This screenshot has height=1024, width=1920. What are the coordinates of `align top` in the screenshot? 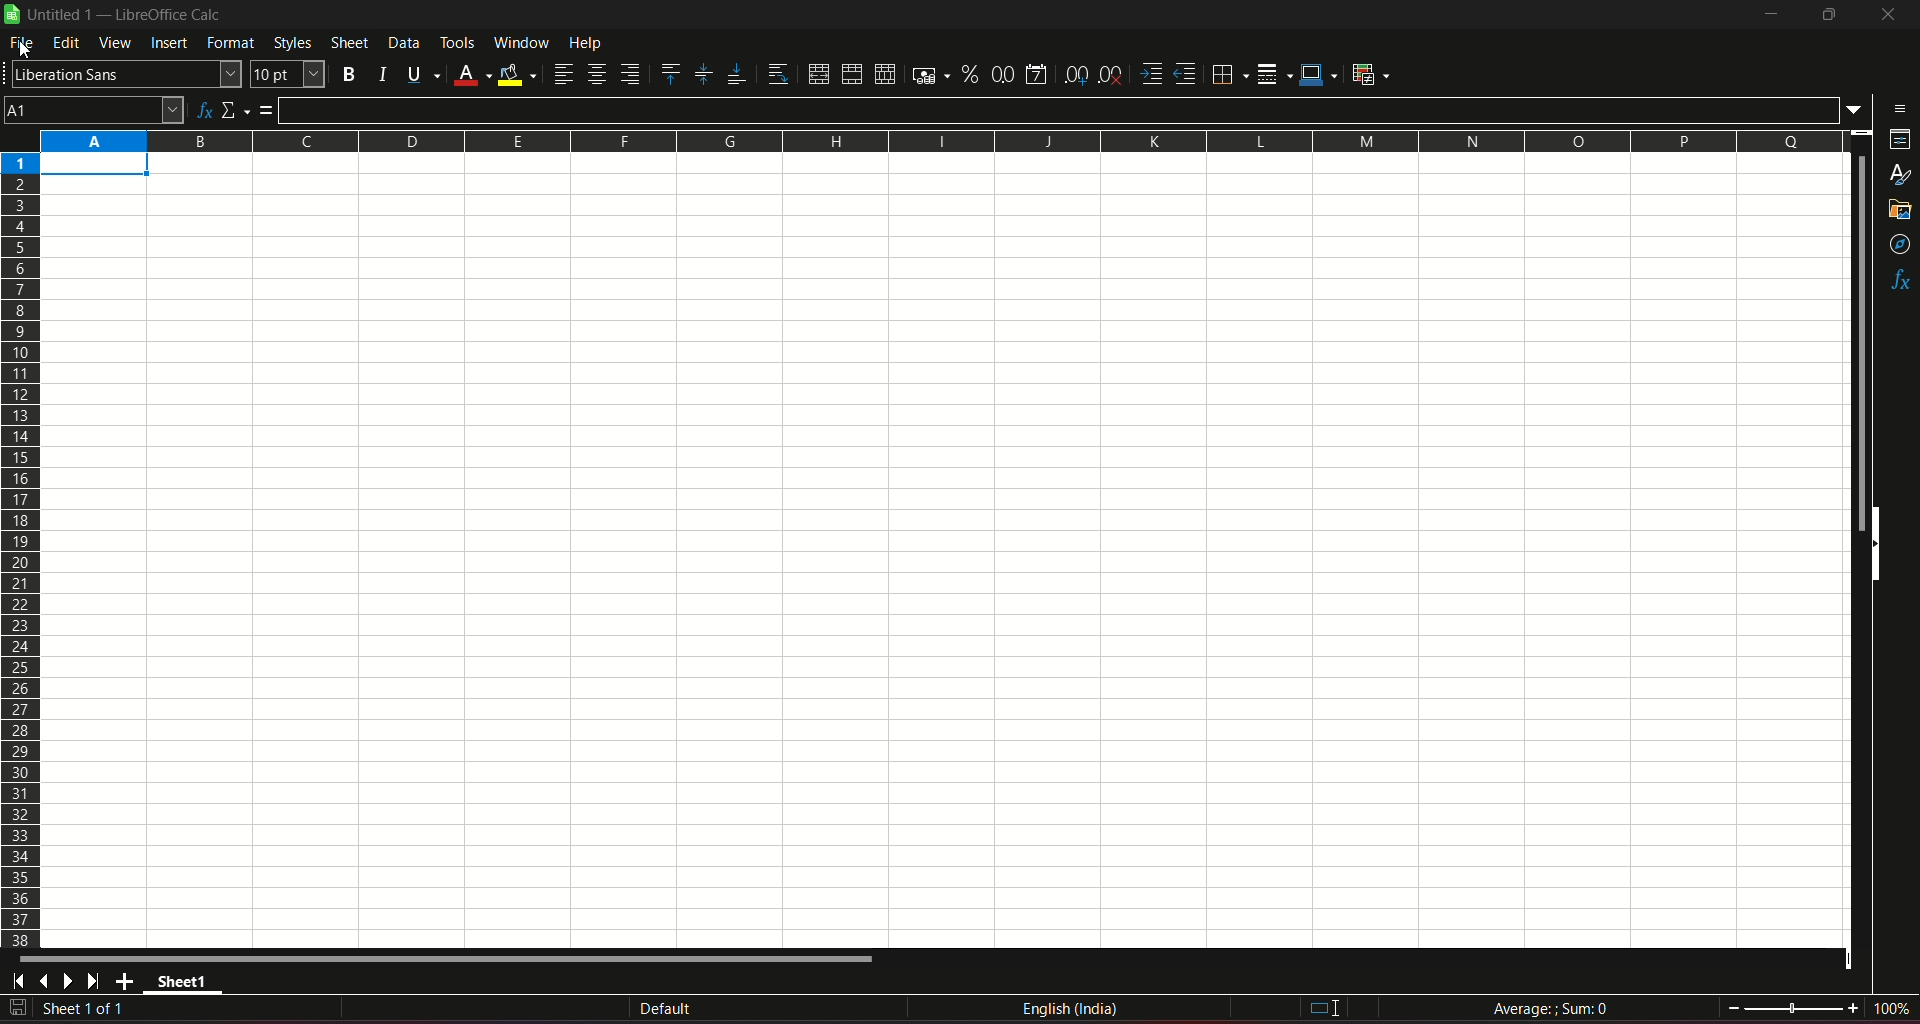 It's located at (670, 73).